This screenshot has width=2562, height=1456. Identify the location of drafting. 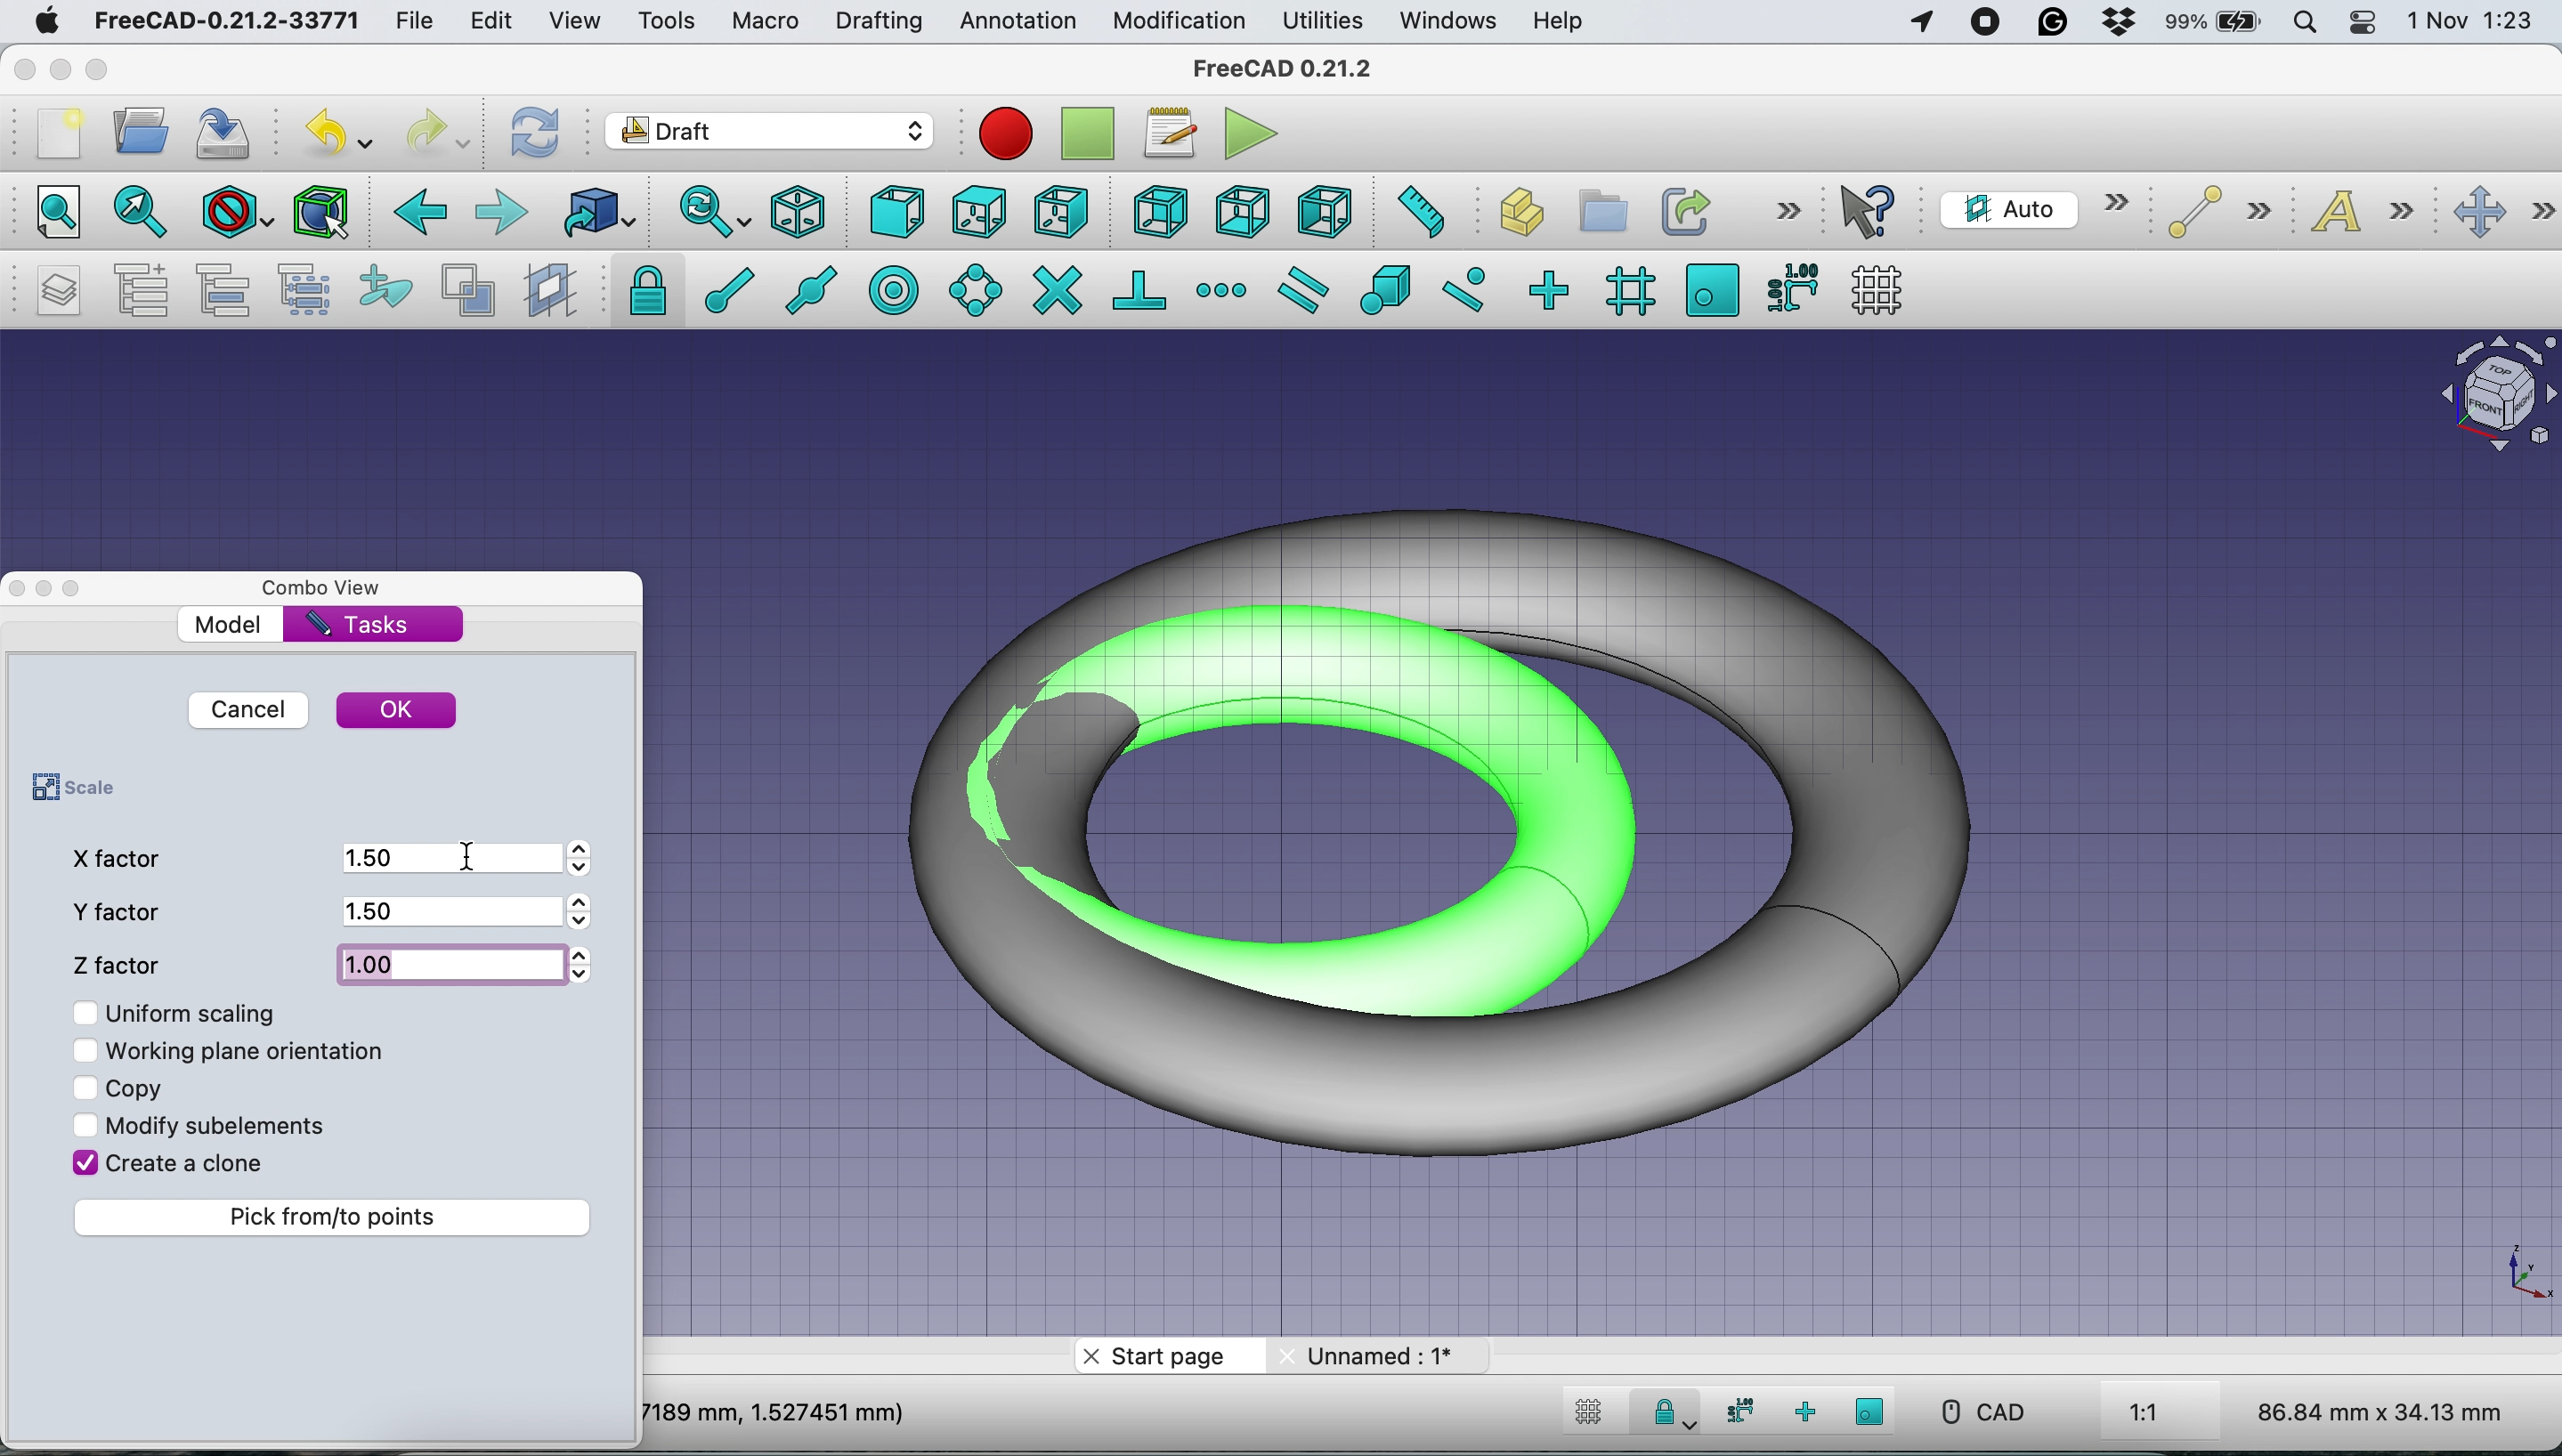
(878, 23).